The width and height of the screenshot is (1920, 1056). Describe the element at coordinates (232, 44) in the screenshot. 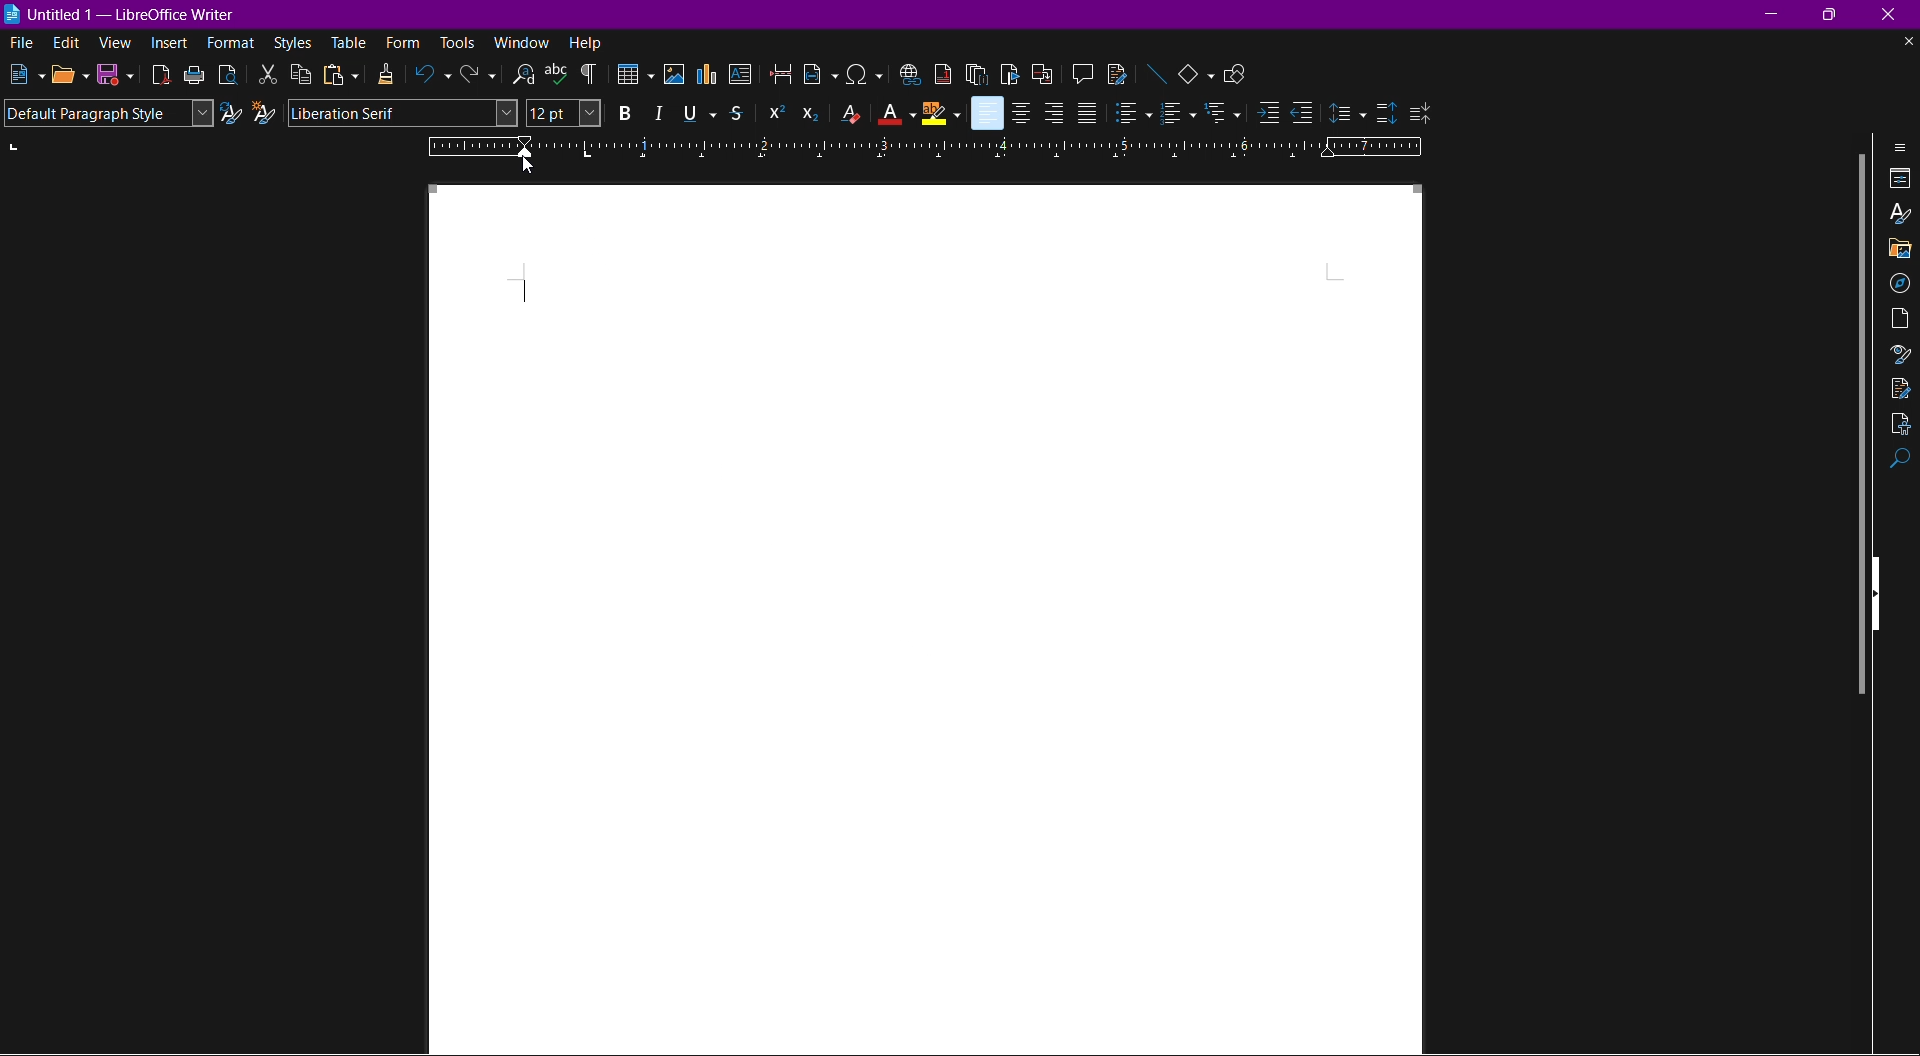

I see `format` at that location.